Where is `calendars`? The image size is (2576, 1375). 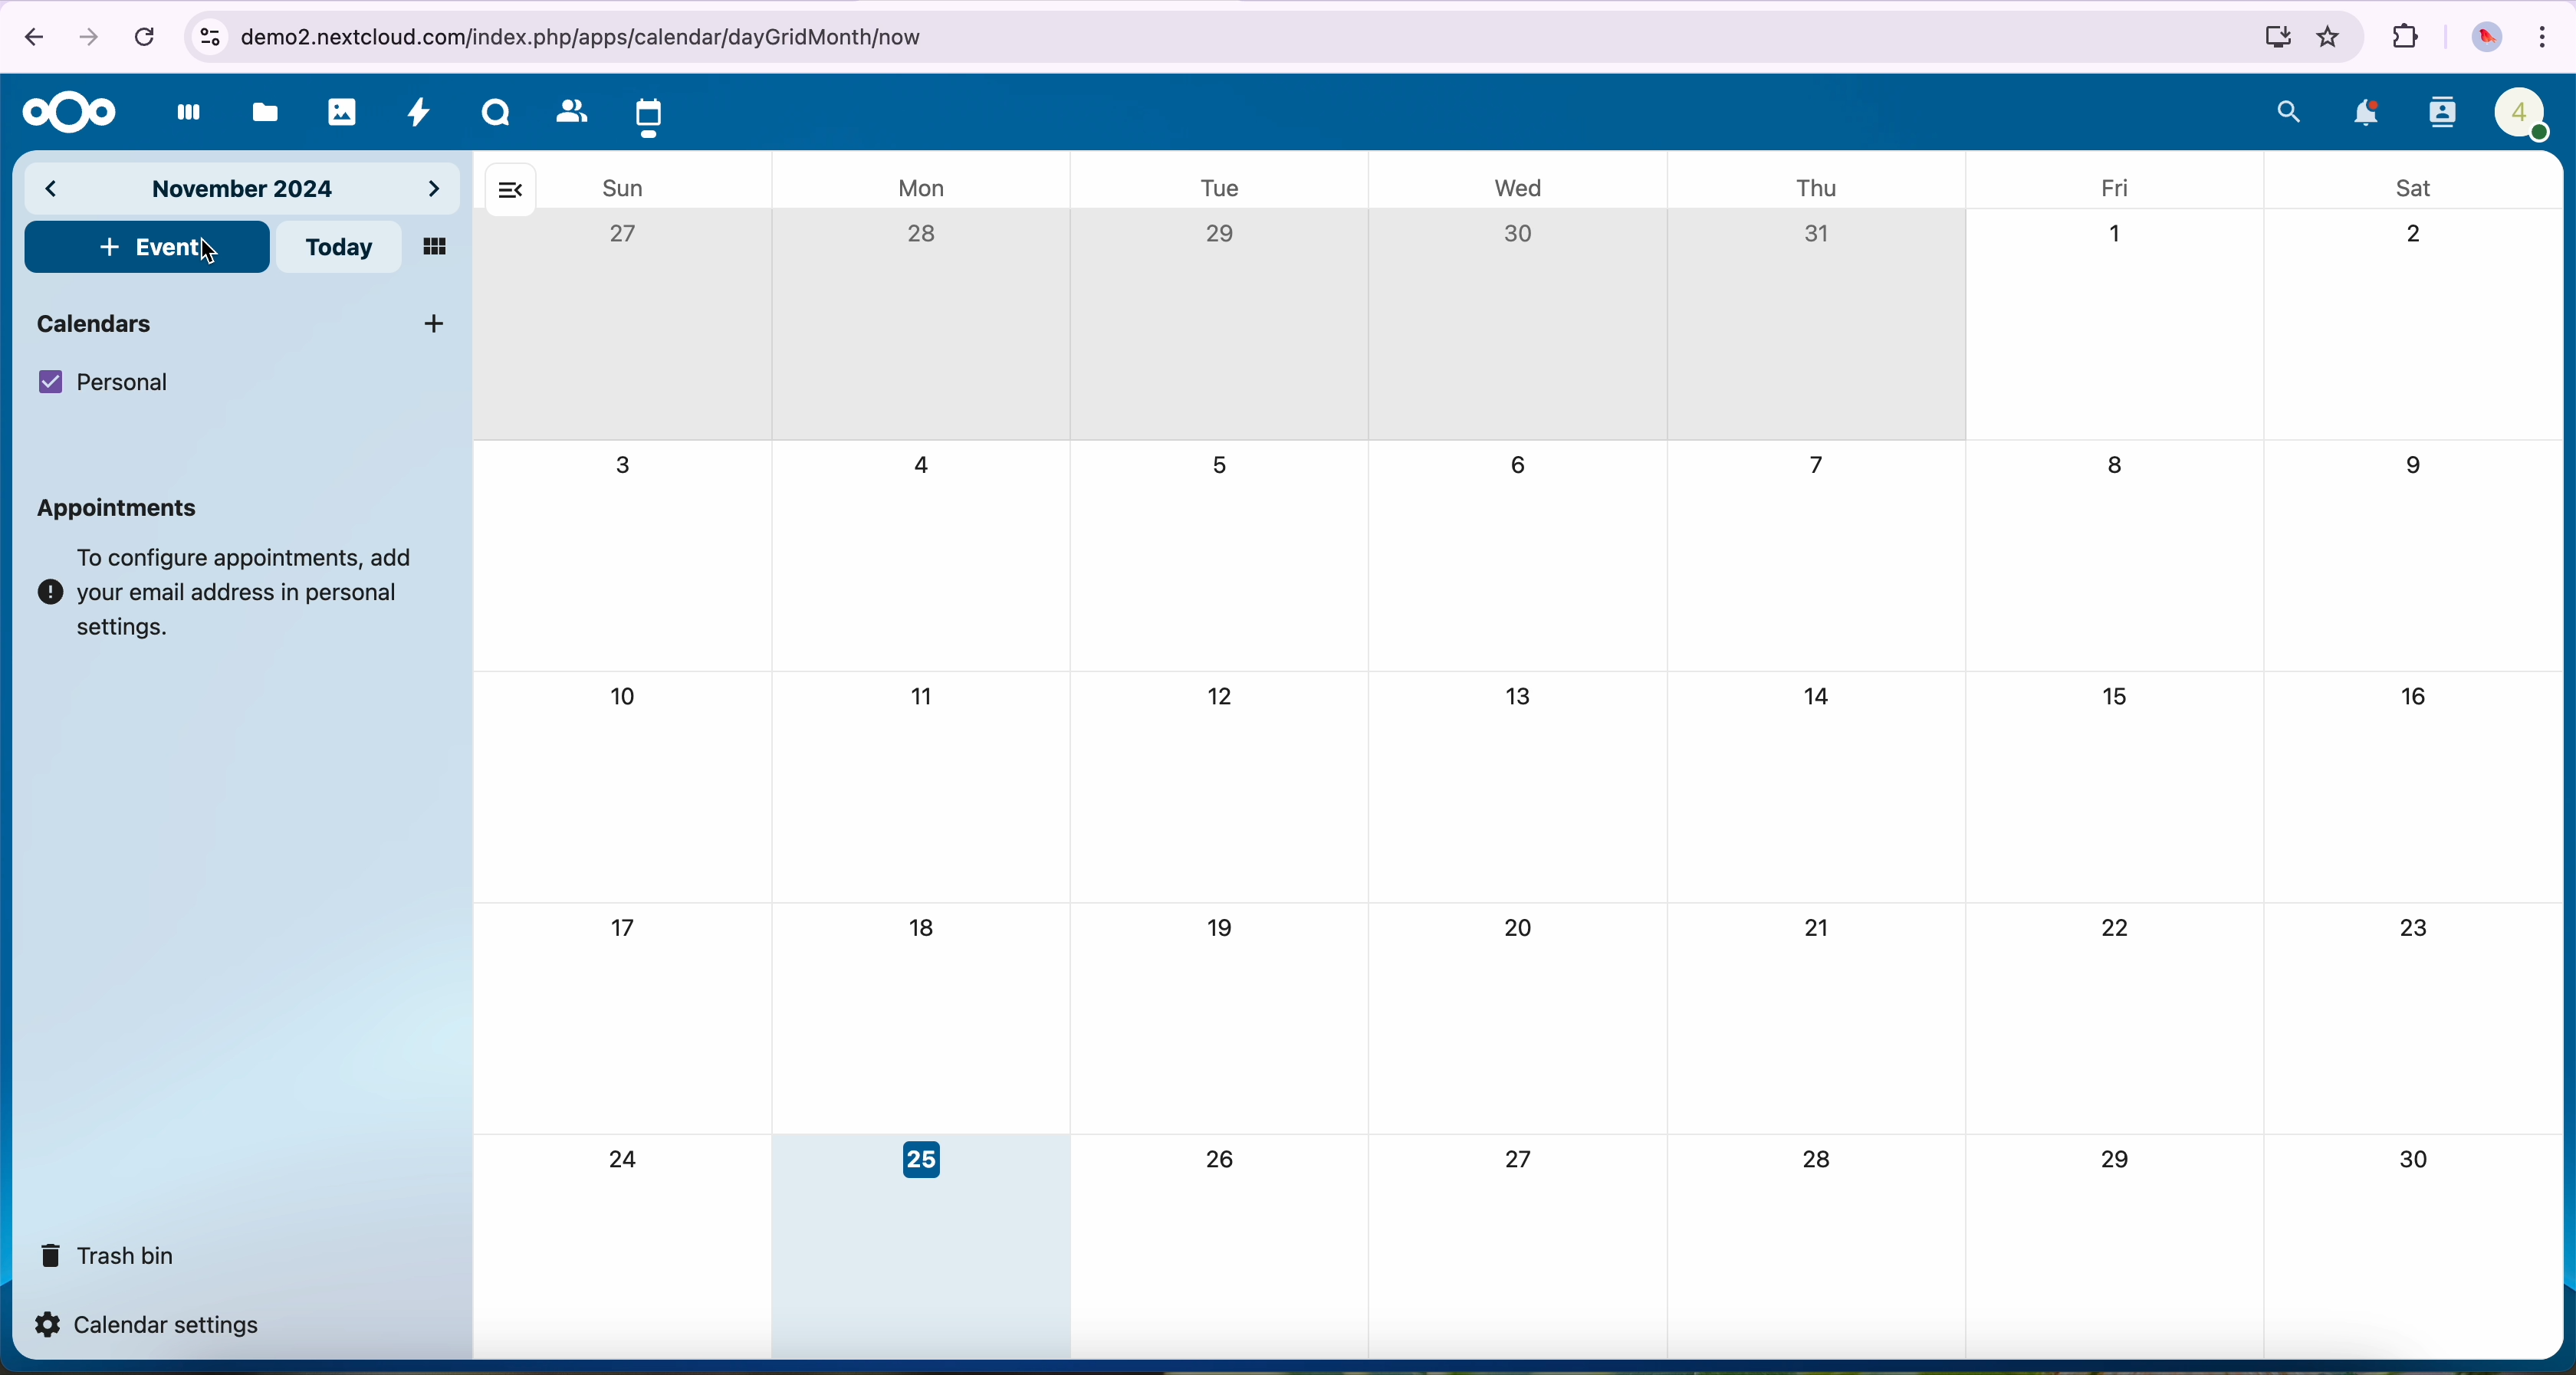
calendars is located at coordinates (245, 322).